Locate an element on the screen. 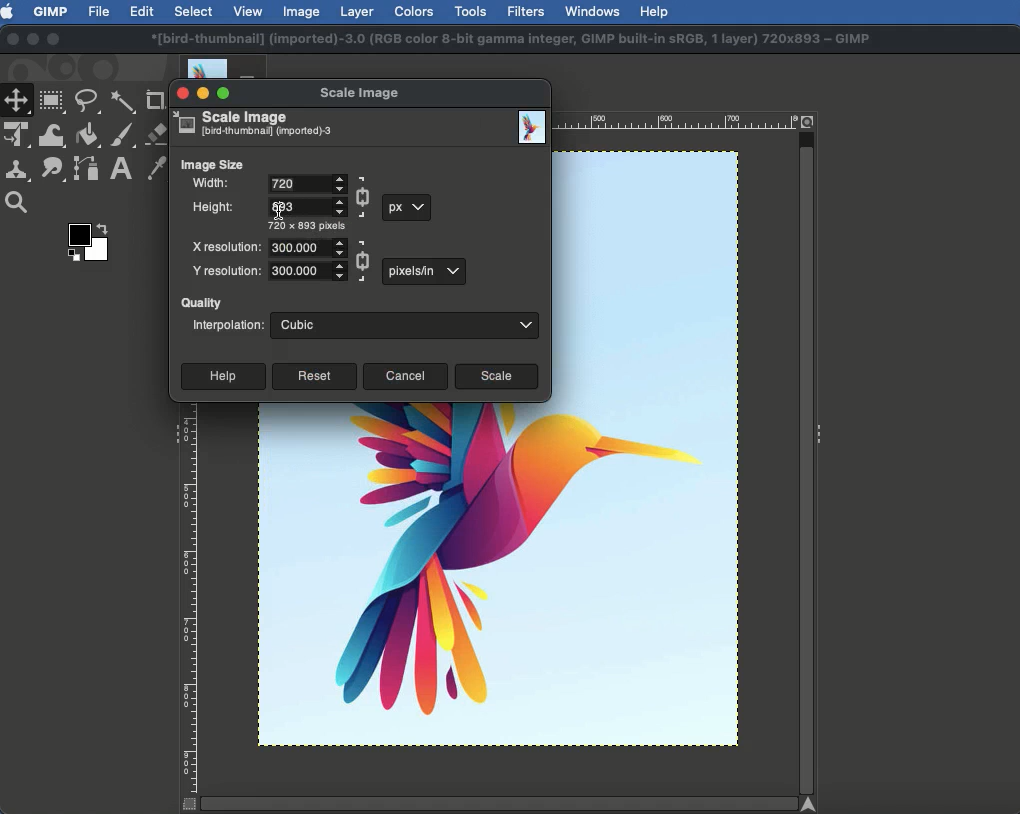 The image size is (1020, 814). Image size is located at coordinates (214, 163).